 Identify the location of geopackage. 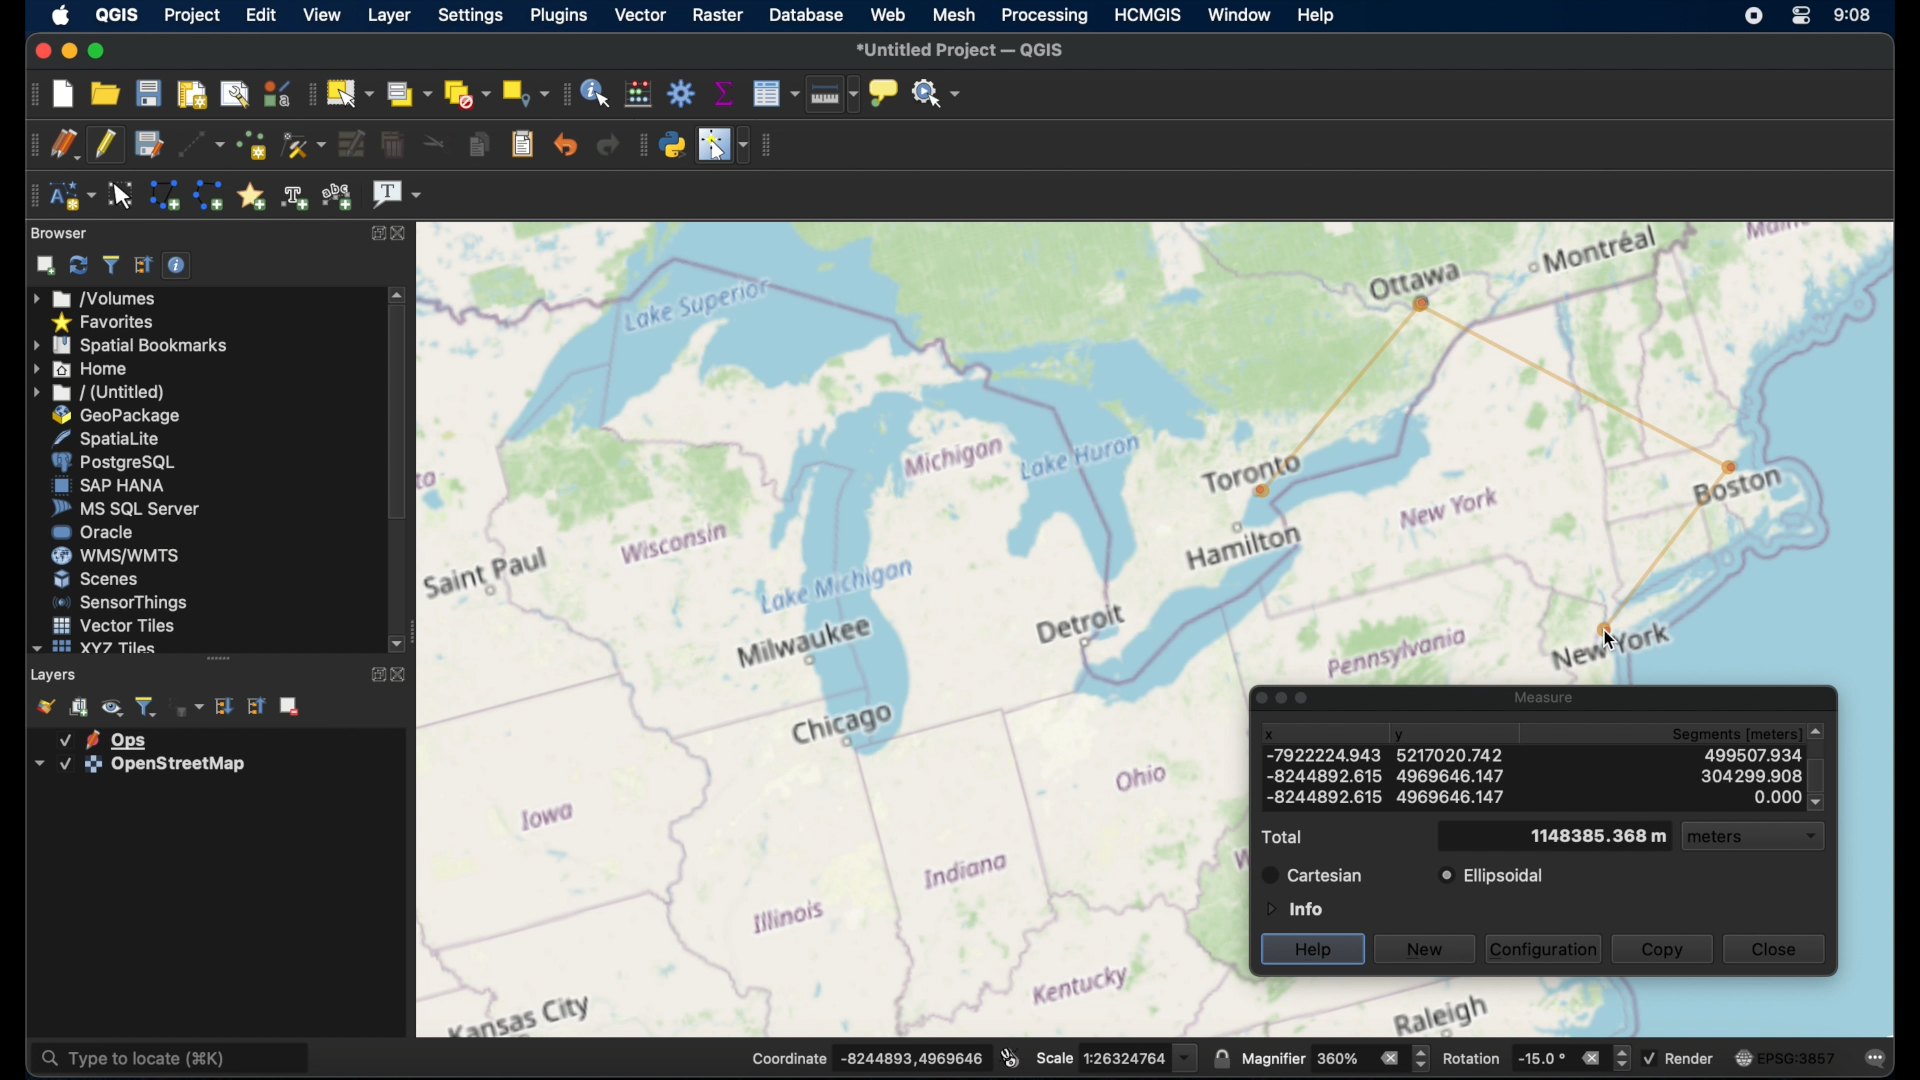
(117, 415).